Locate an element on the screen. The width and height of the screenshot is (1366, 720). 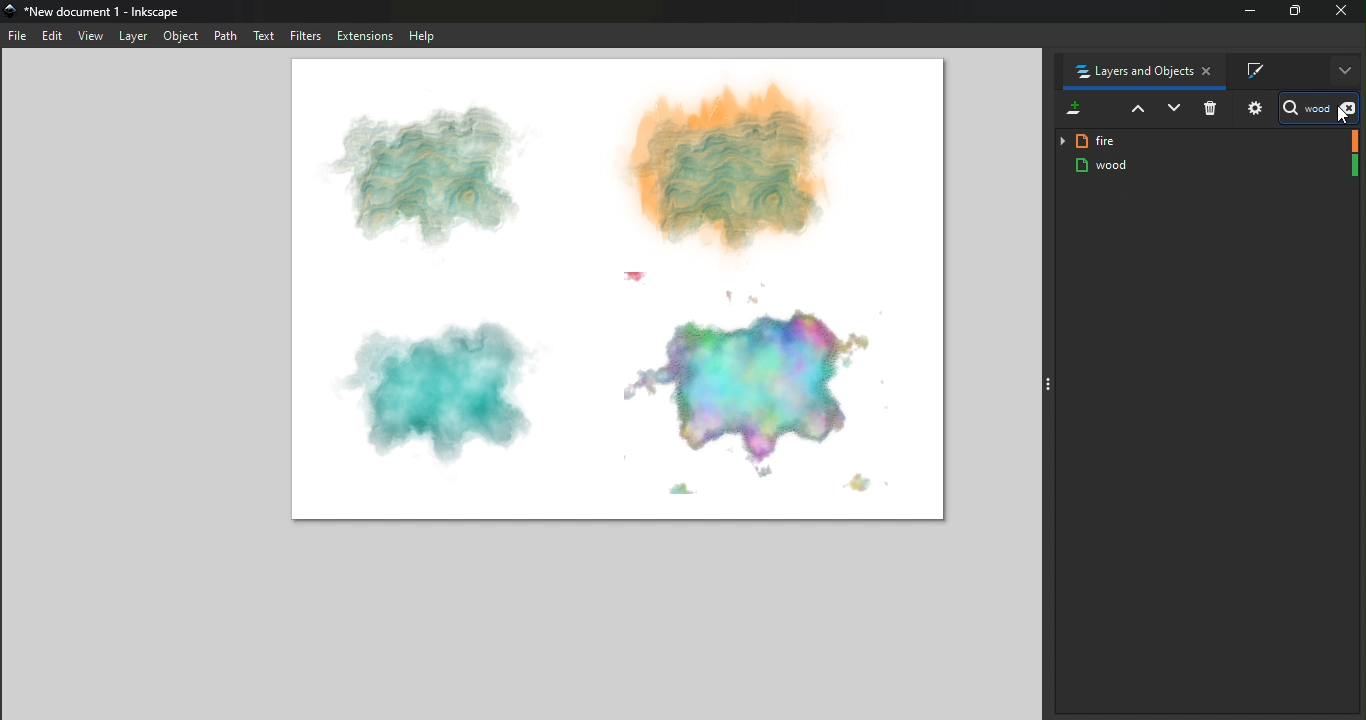
Text is located at coordinates (266, 35).